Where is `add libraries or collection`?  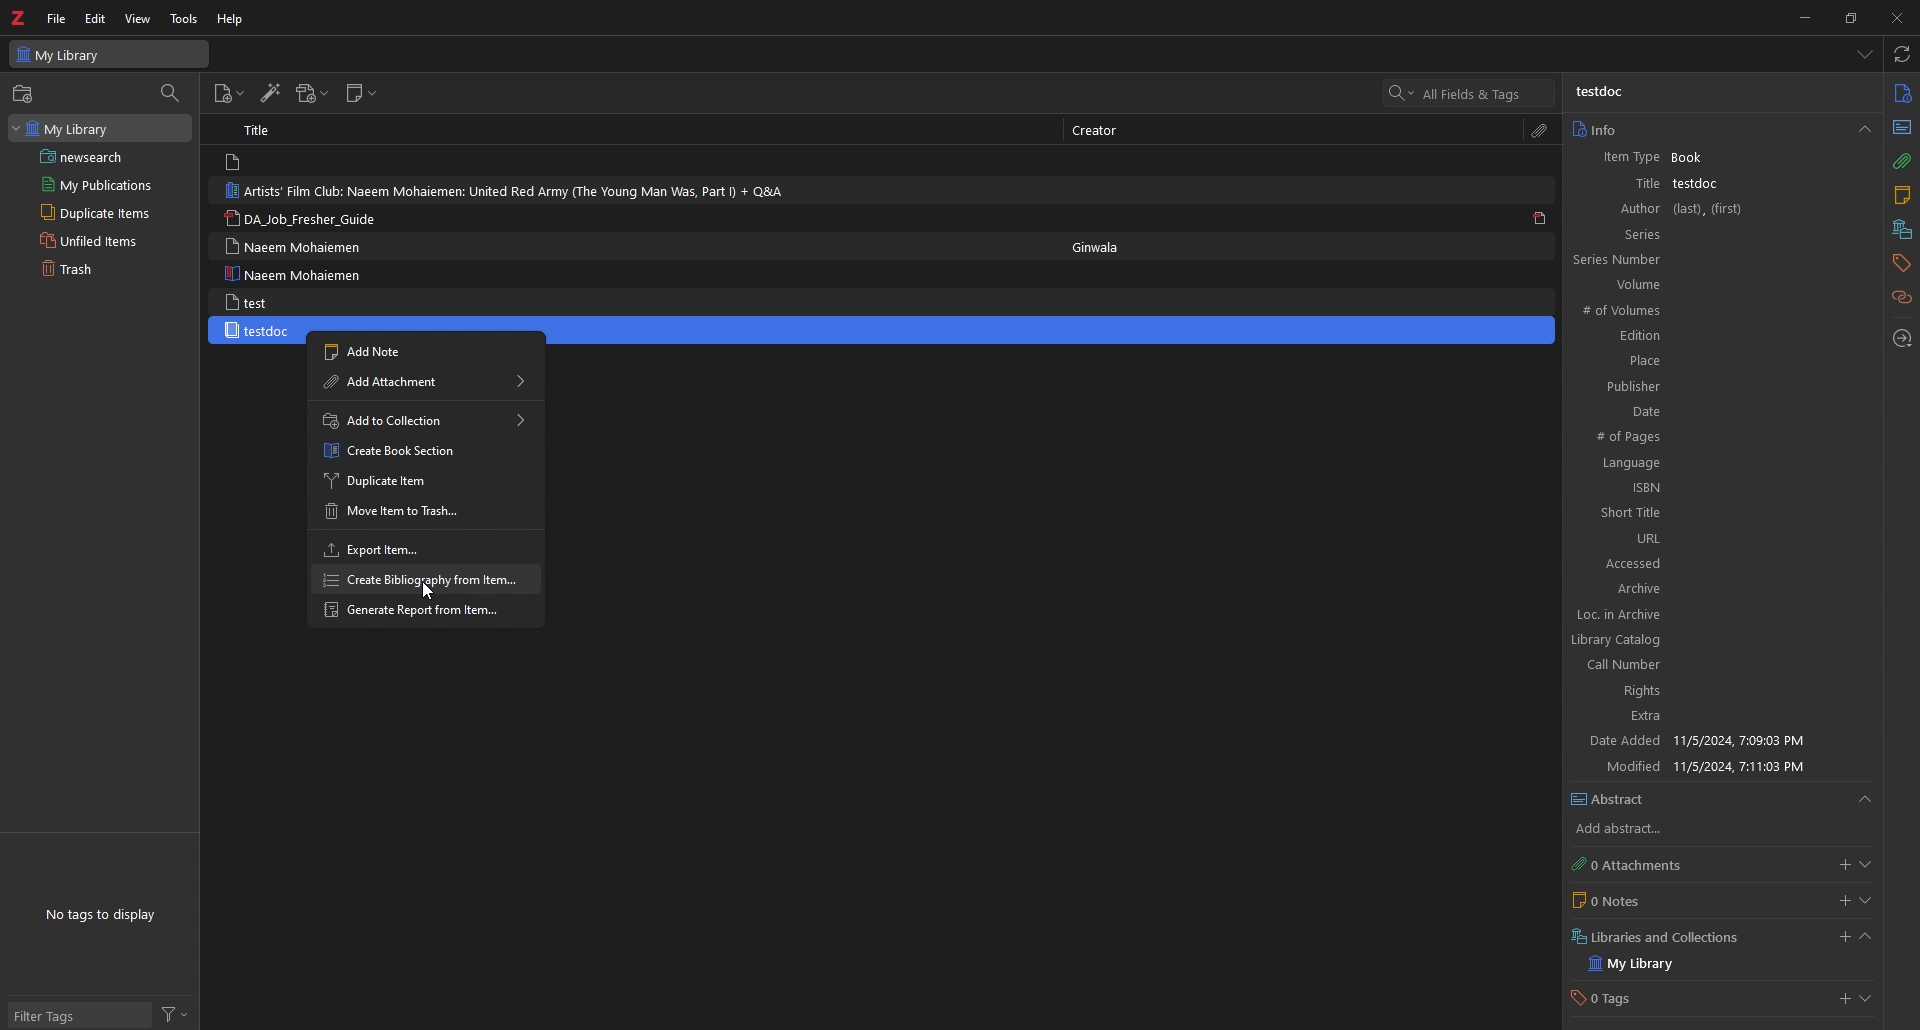 add libraries or collection is located at coordinates (1841, 940).